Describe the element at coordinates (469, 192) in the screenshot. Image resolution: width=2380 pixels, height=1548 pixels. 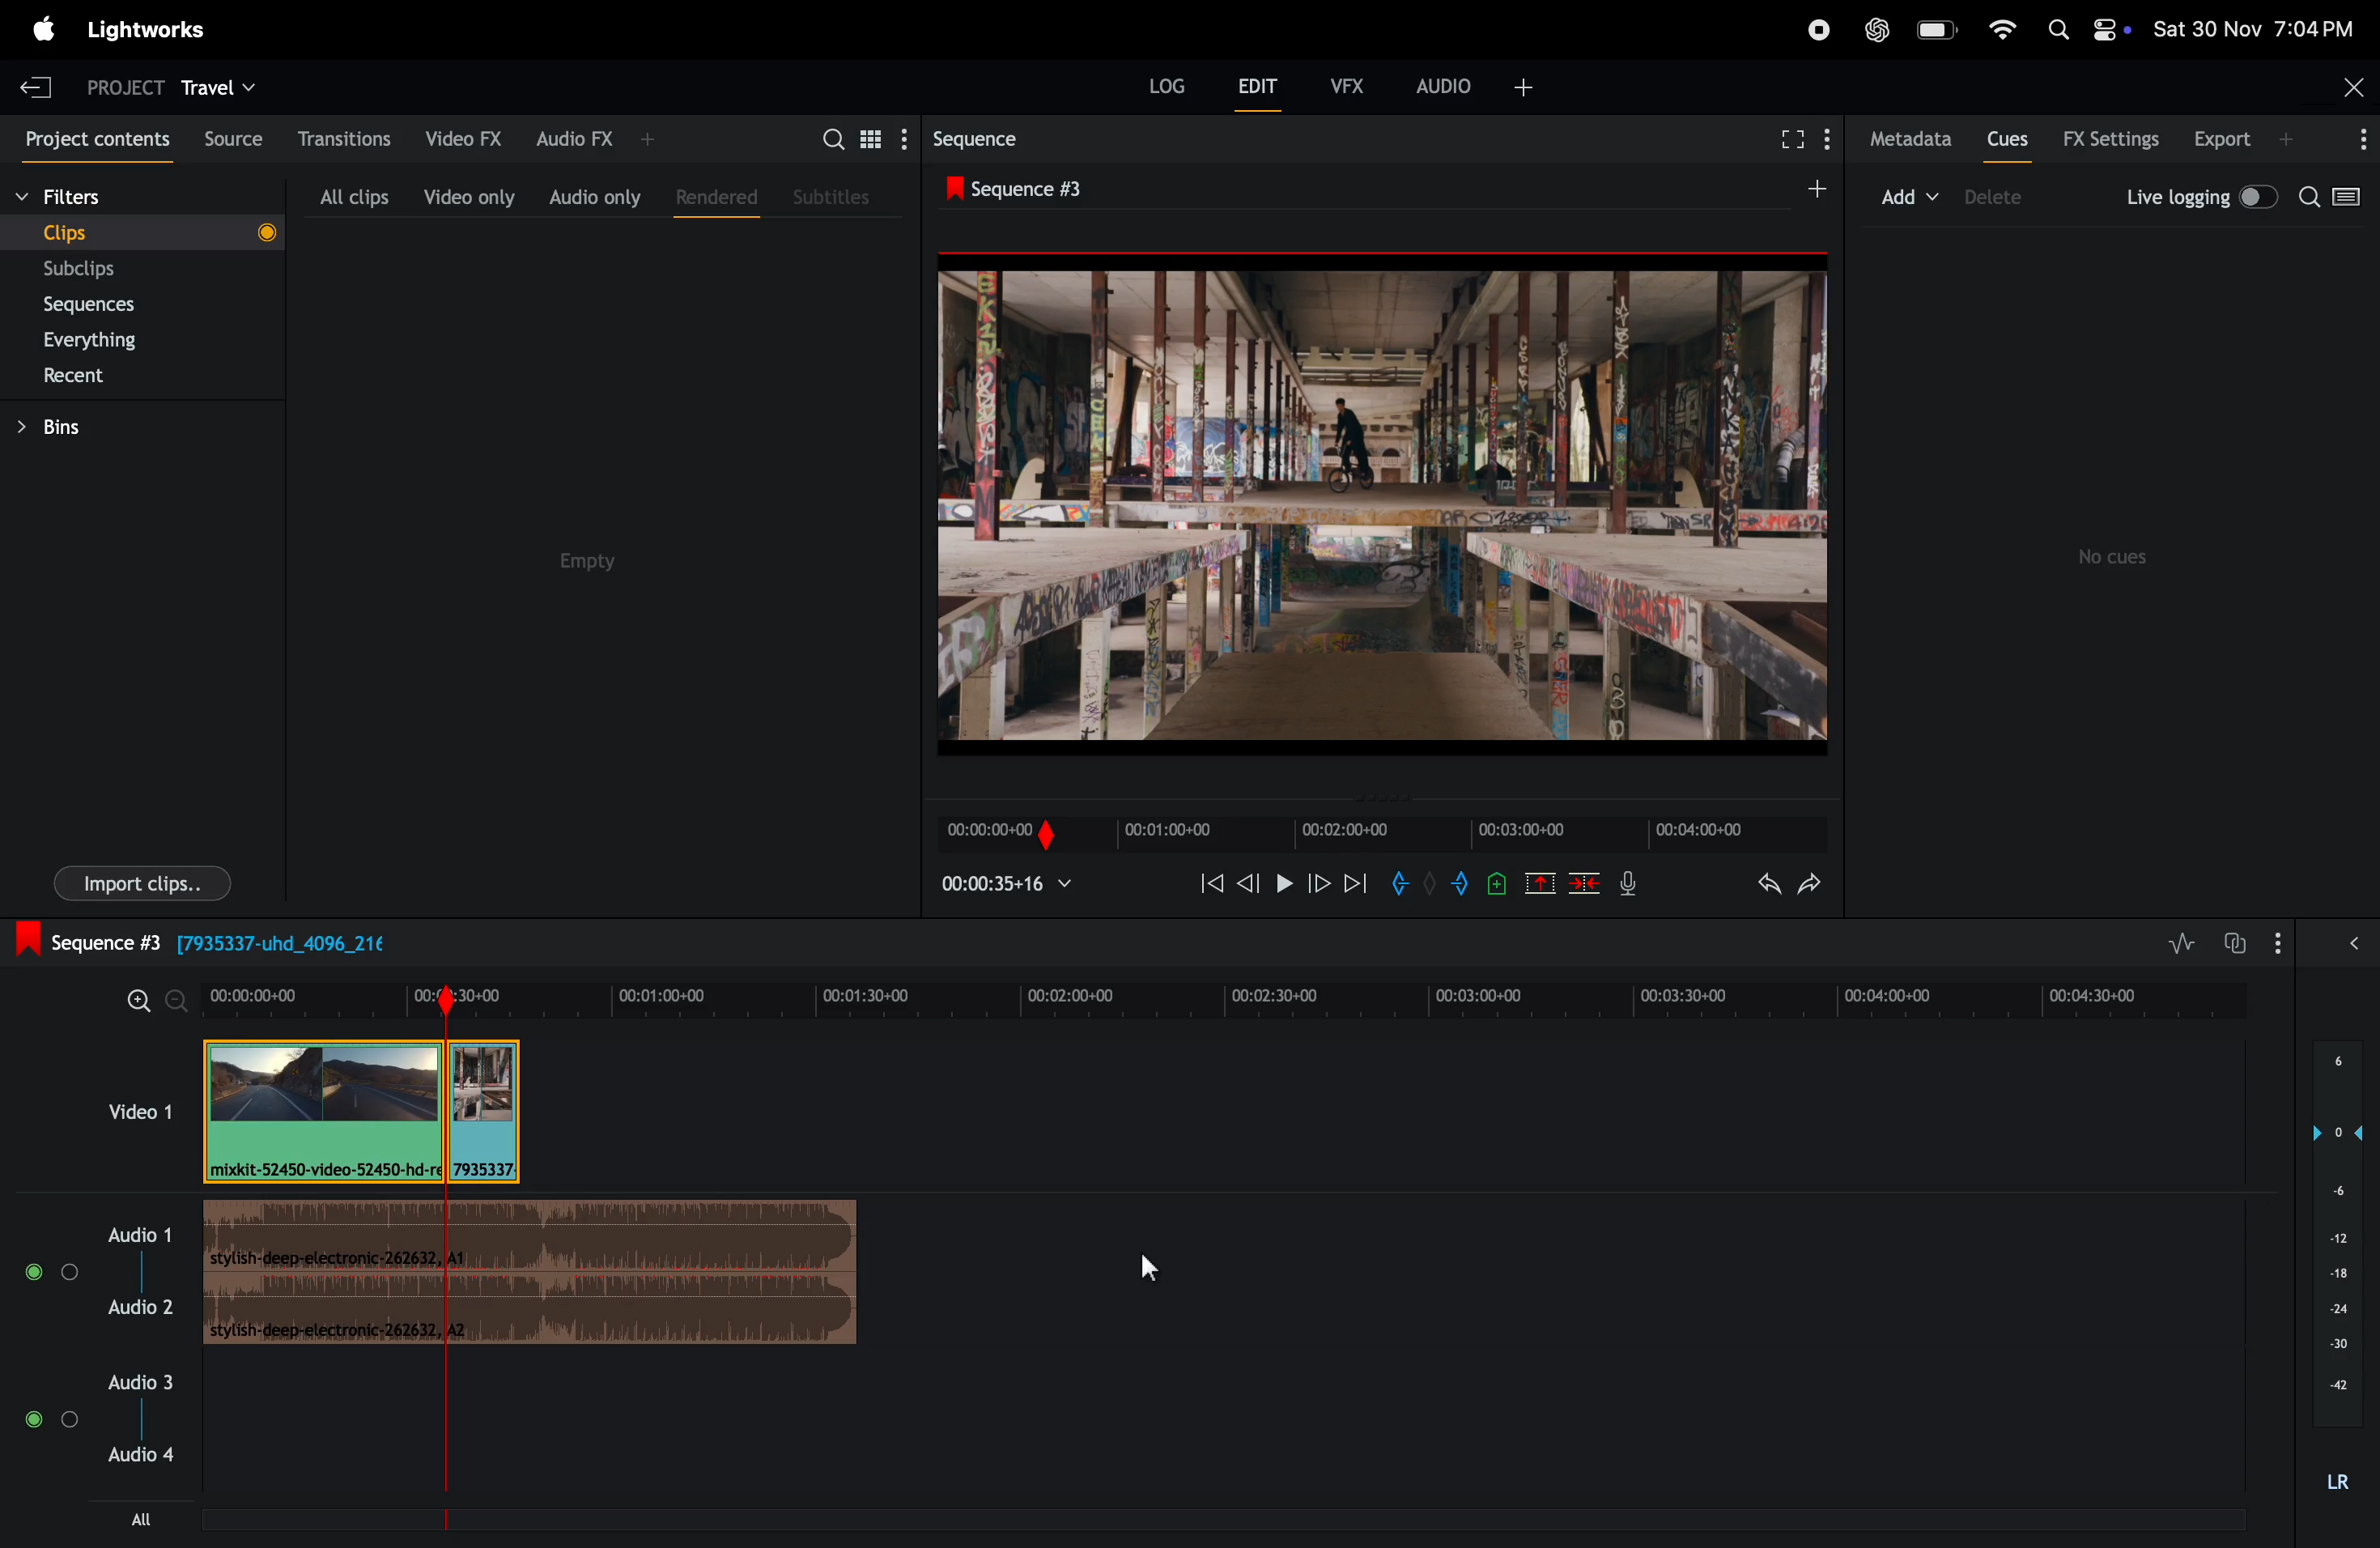
I see `videos only` at that location.